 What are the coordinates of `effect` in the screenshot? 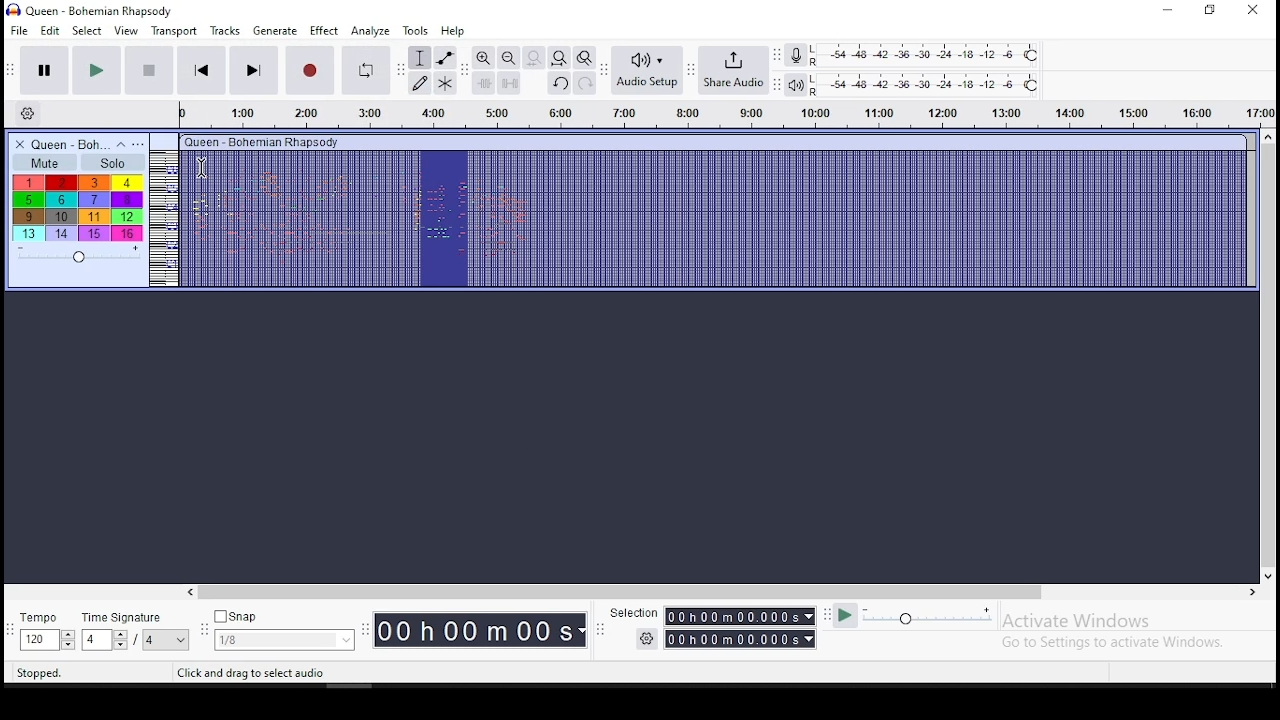 It's located at (324, 31).